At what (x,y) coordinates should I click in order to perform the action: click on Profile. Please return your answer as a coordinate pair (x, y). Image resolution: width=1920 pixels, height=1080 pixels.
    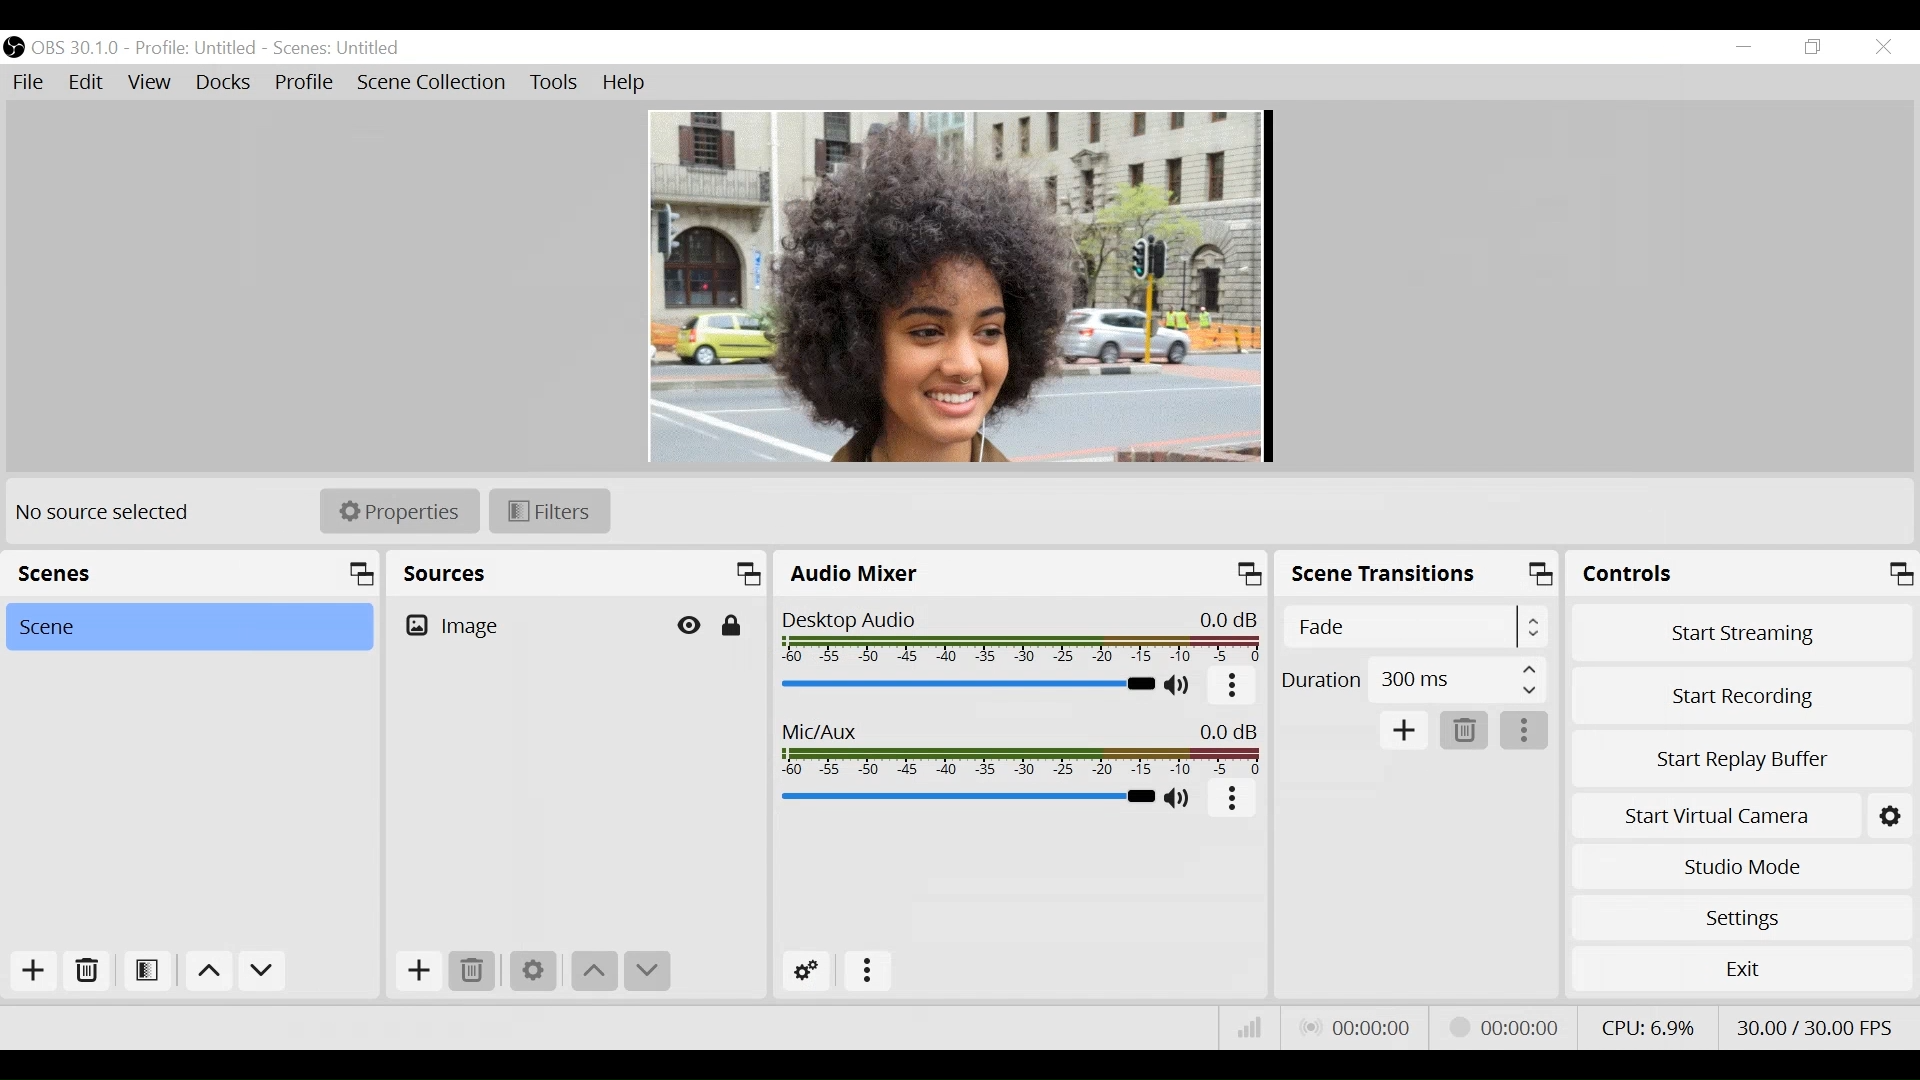
    Looking at the image, I should click on (196, 49).